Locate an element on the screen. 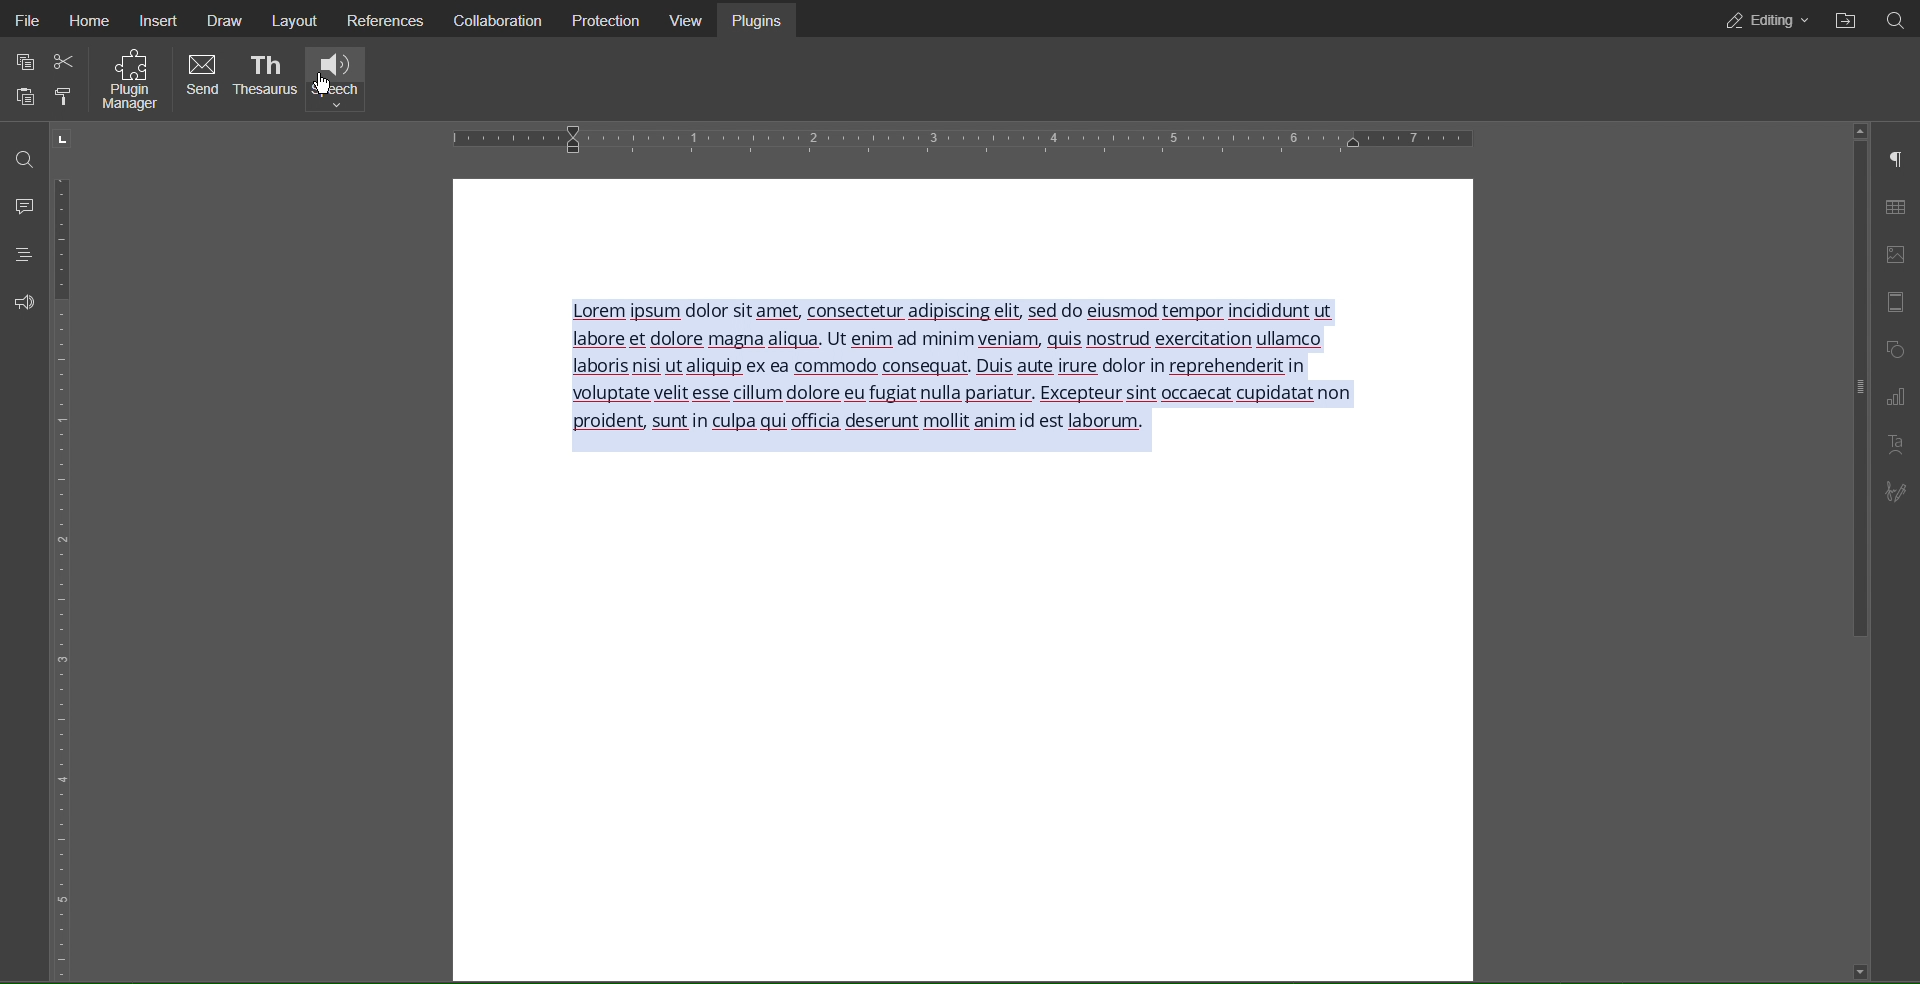 The width and height of the screenshot is (1920, 984). Headings is located at coordinates (16, 255).